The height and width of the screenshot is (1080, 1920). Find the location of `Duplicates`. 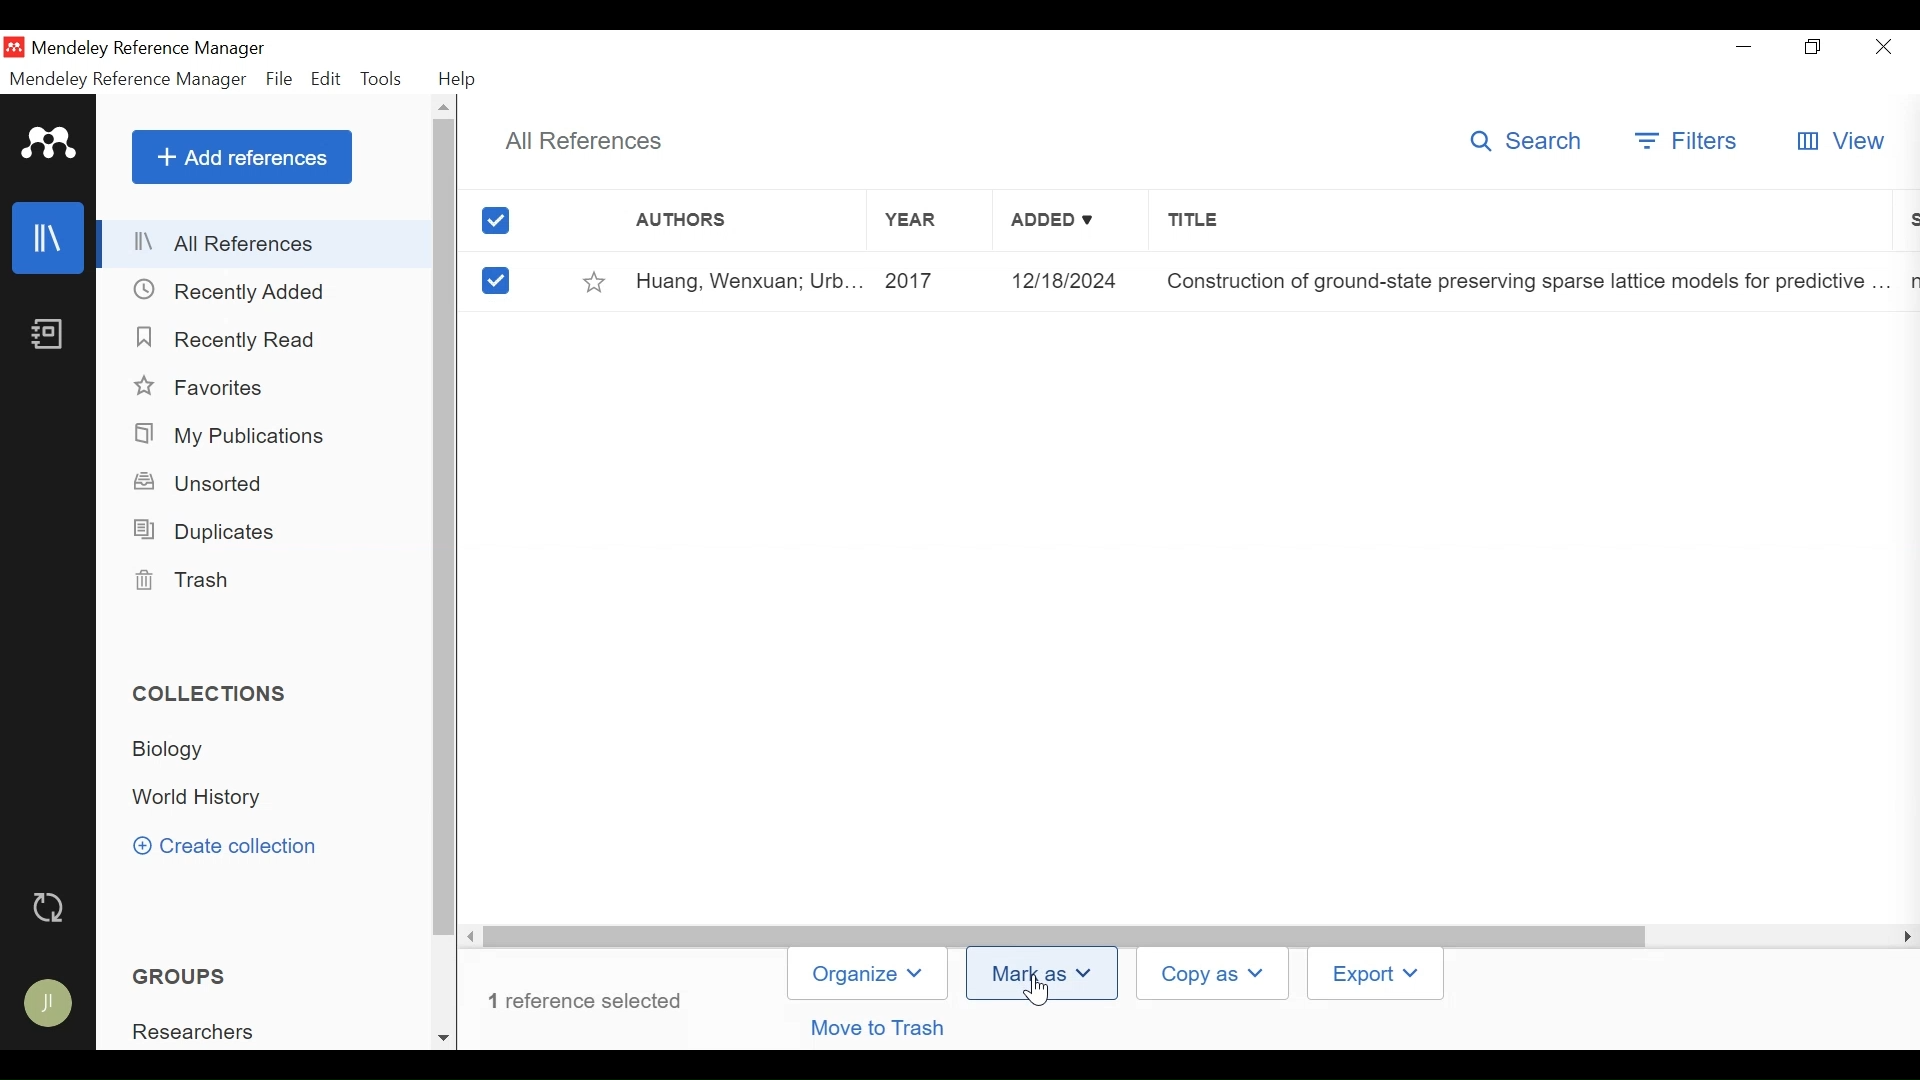

Duplicates is located at coordinates (207, 531).